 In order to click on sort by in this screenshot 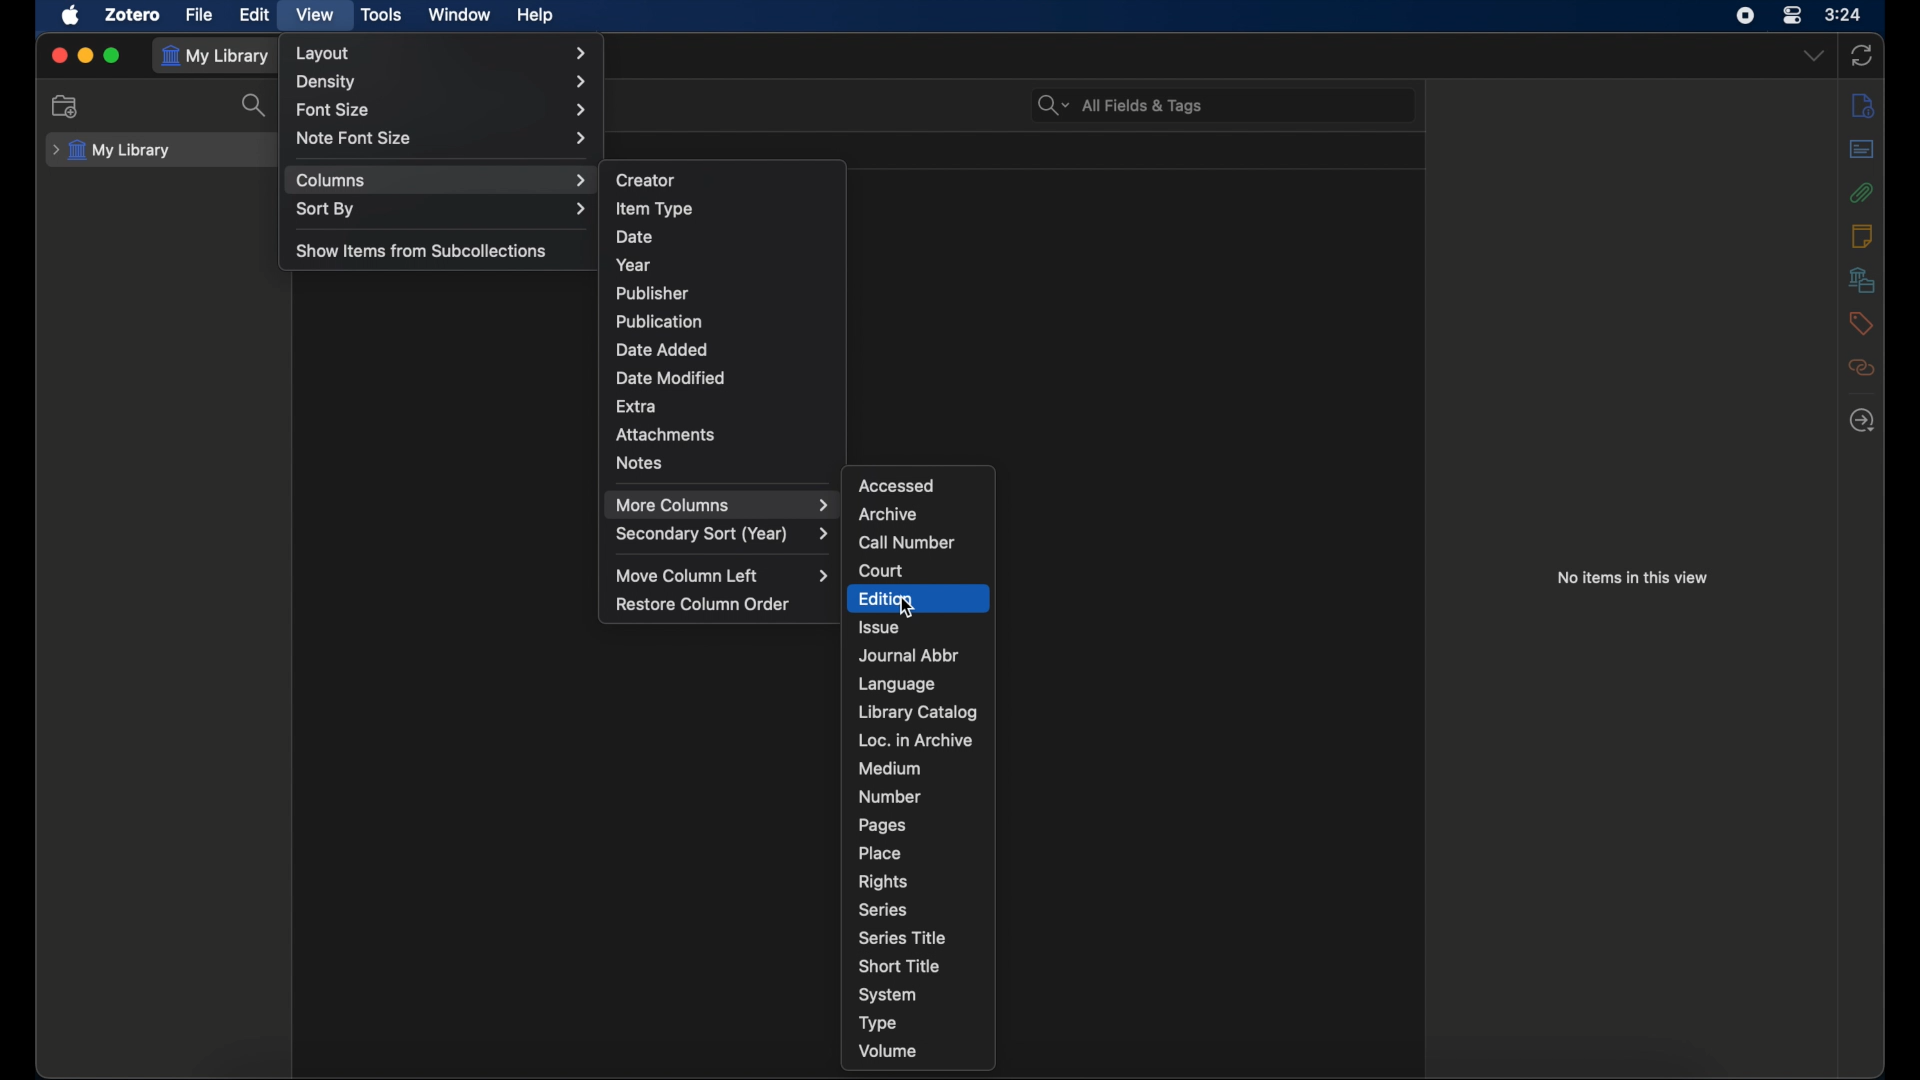, I will do `click(444, 210)`.